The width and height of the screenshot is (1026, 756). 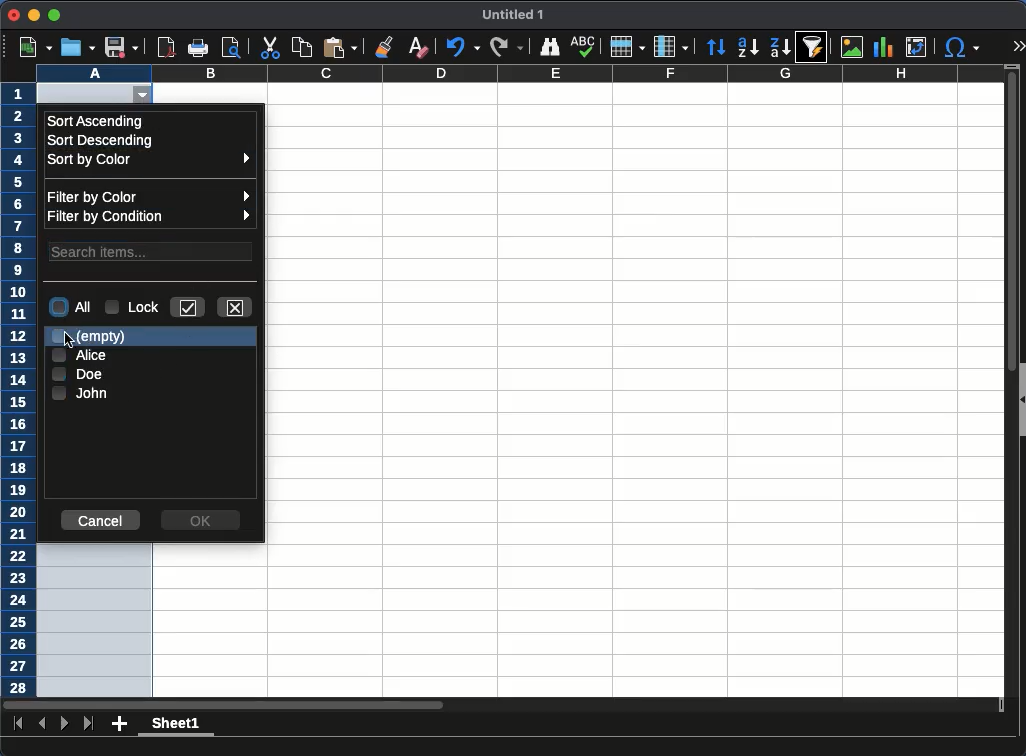 What do you see at coordinates (120, 723) in the screenshot?
I see `add` at bounding box center [120, 723].